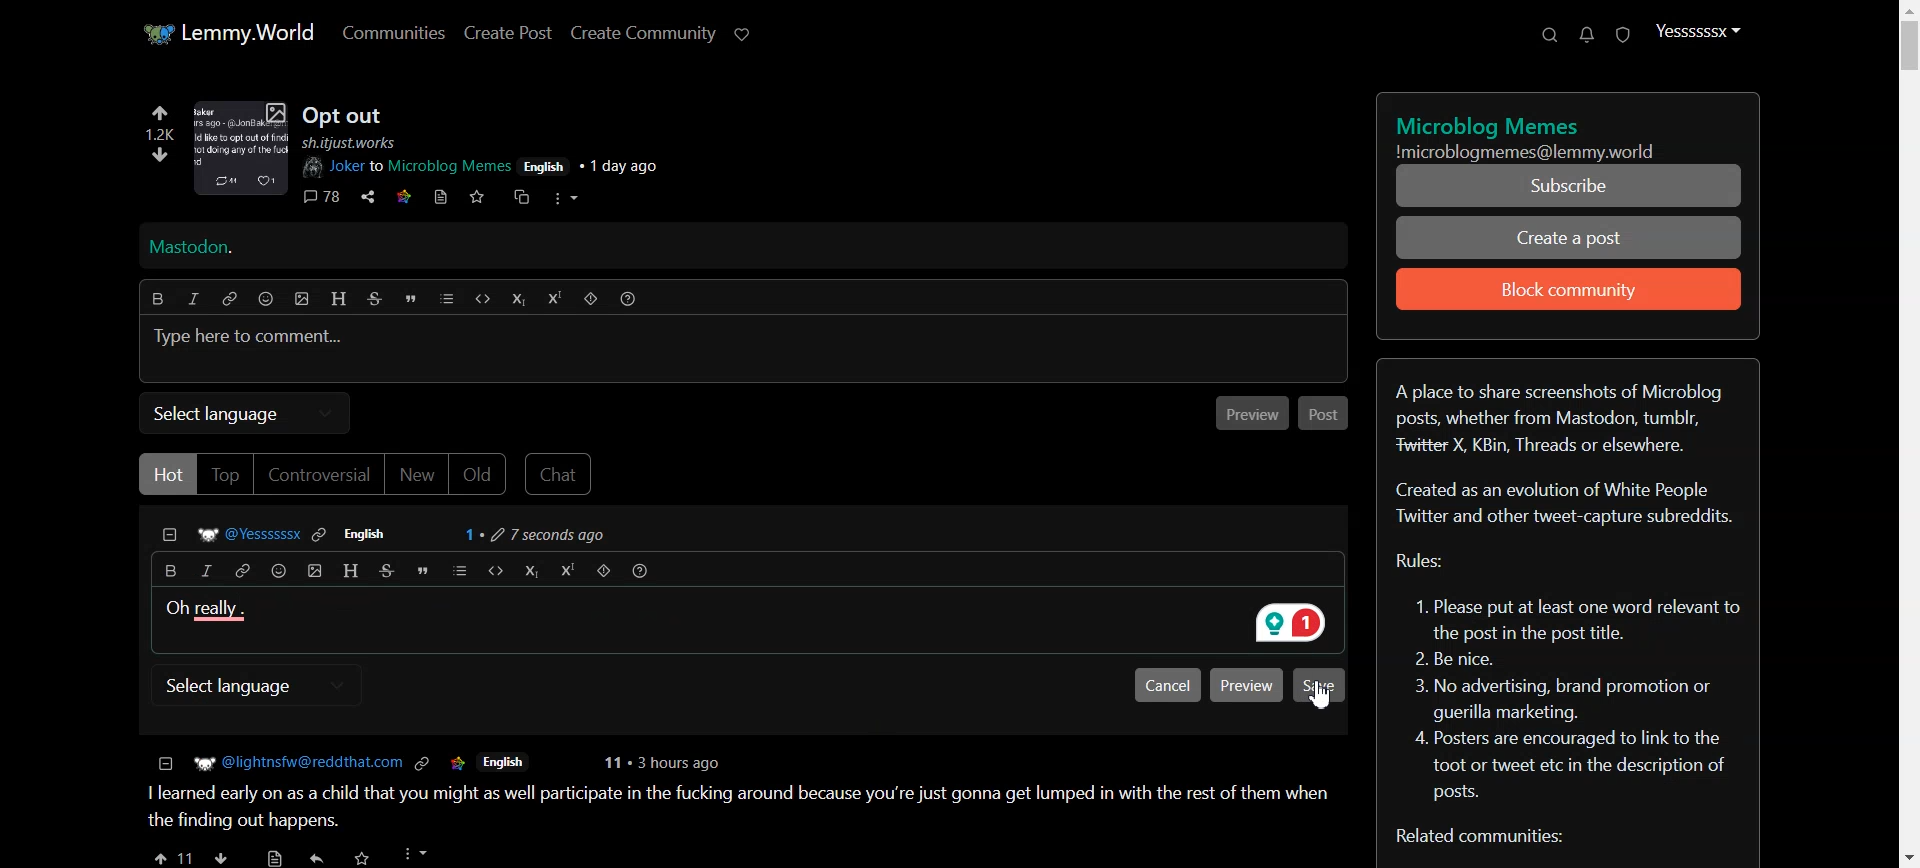  I want to click on Subscript, so click(529, 571).